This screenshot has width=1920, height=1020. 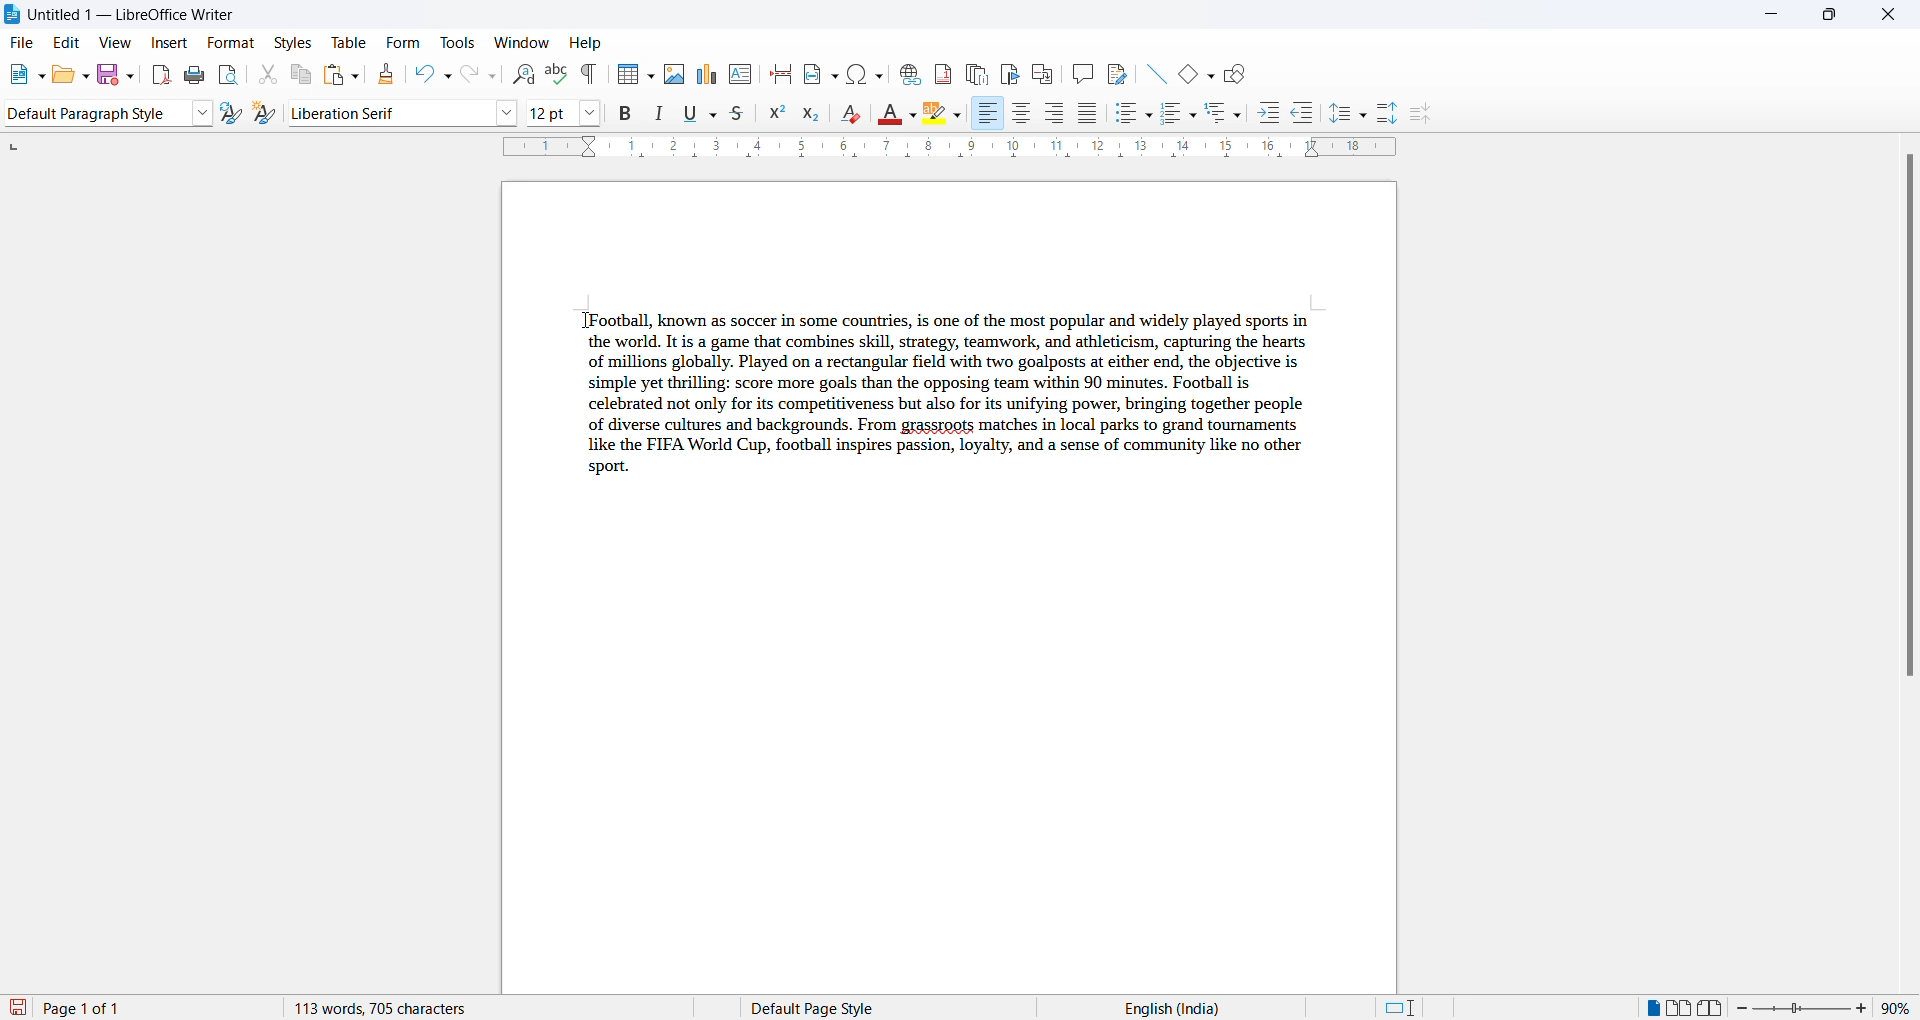 What do you see at coordinates (781, 74) in the screenshot?
I see `page break` at bounding box center [781, 74].